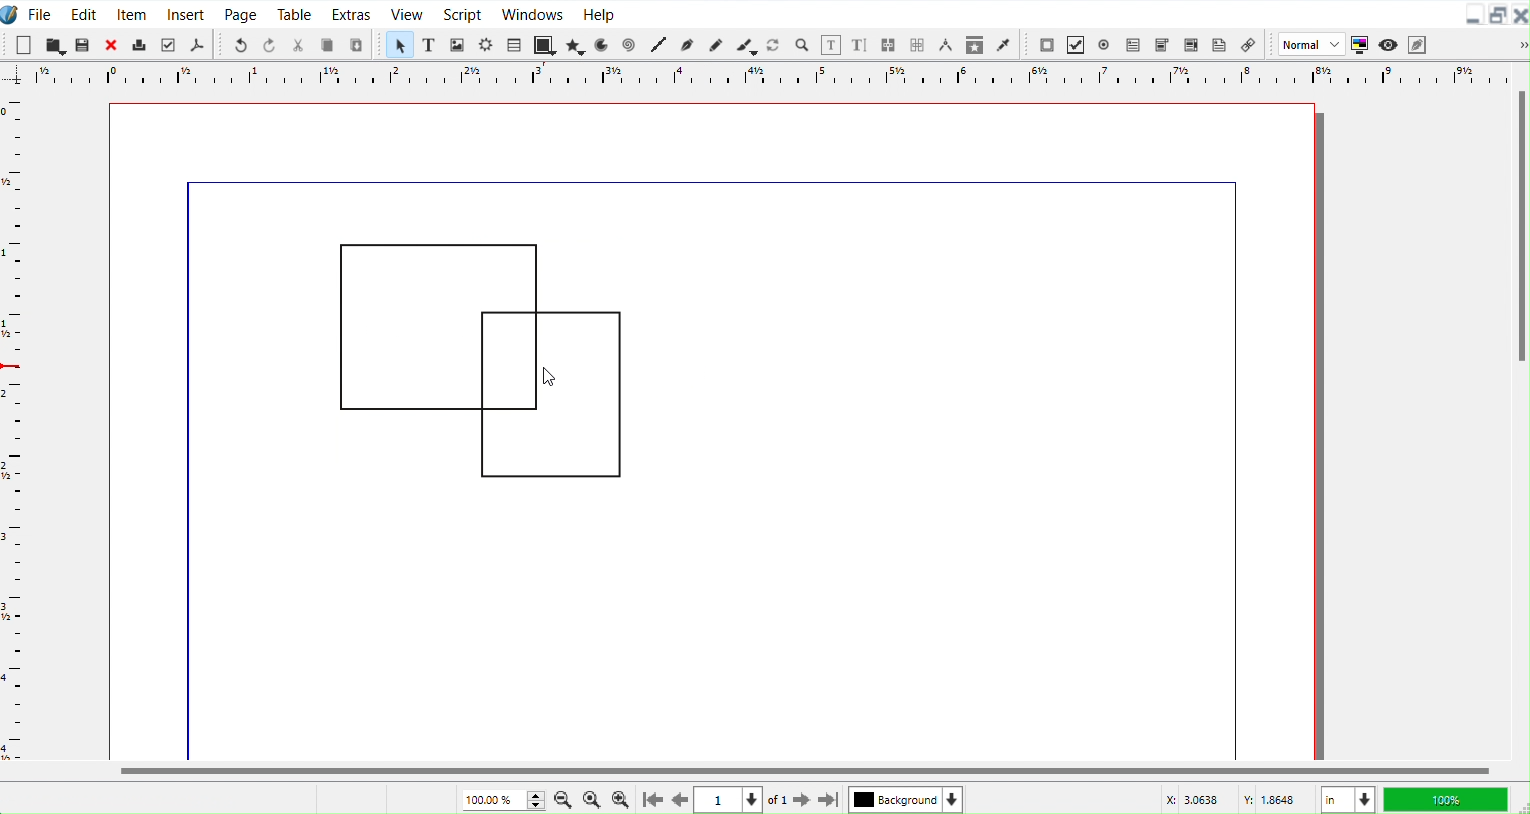 The image size is (1530, 814). I want to click on Vertical Scale, so click(752, 77).